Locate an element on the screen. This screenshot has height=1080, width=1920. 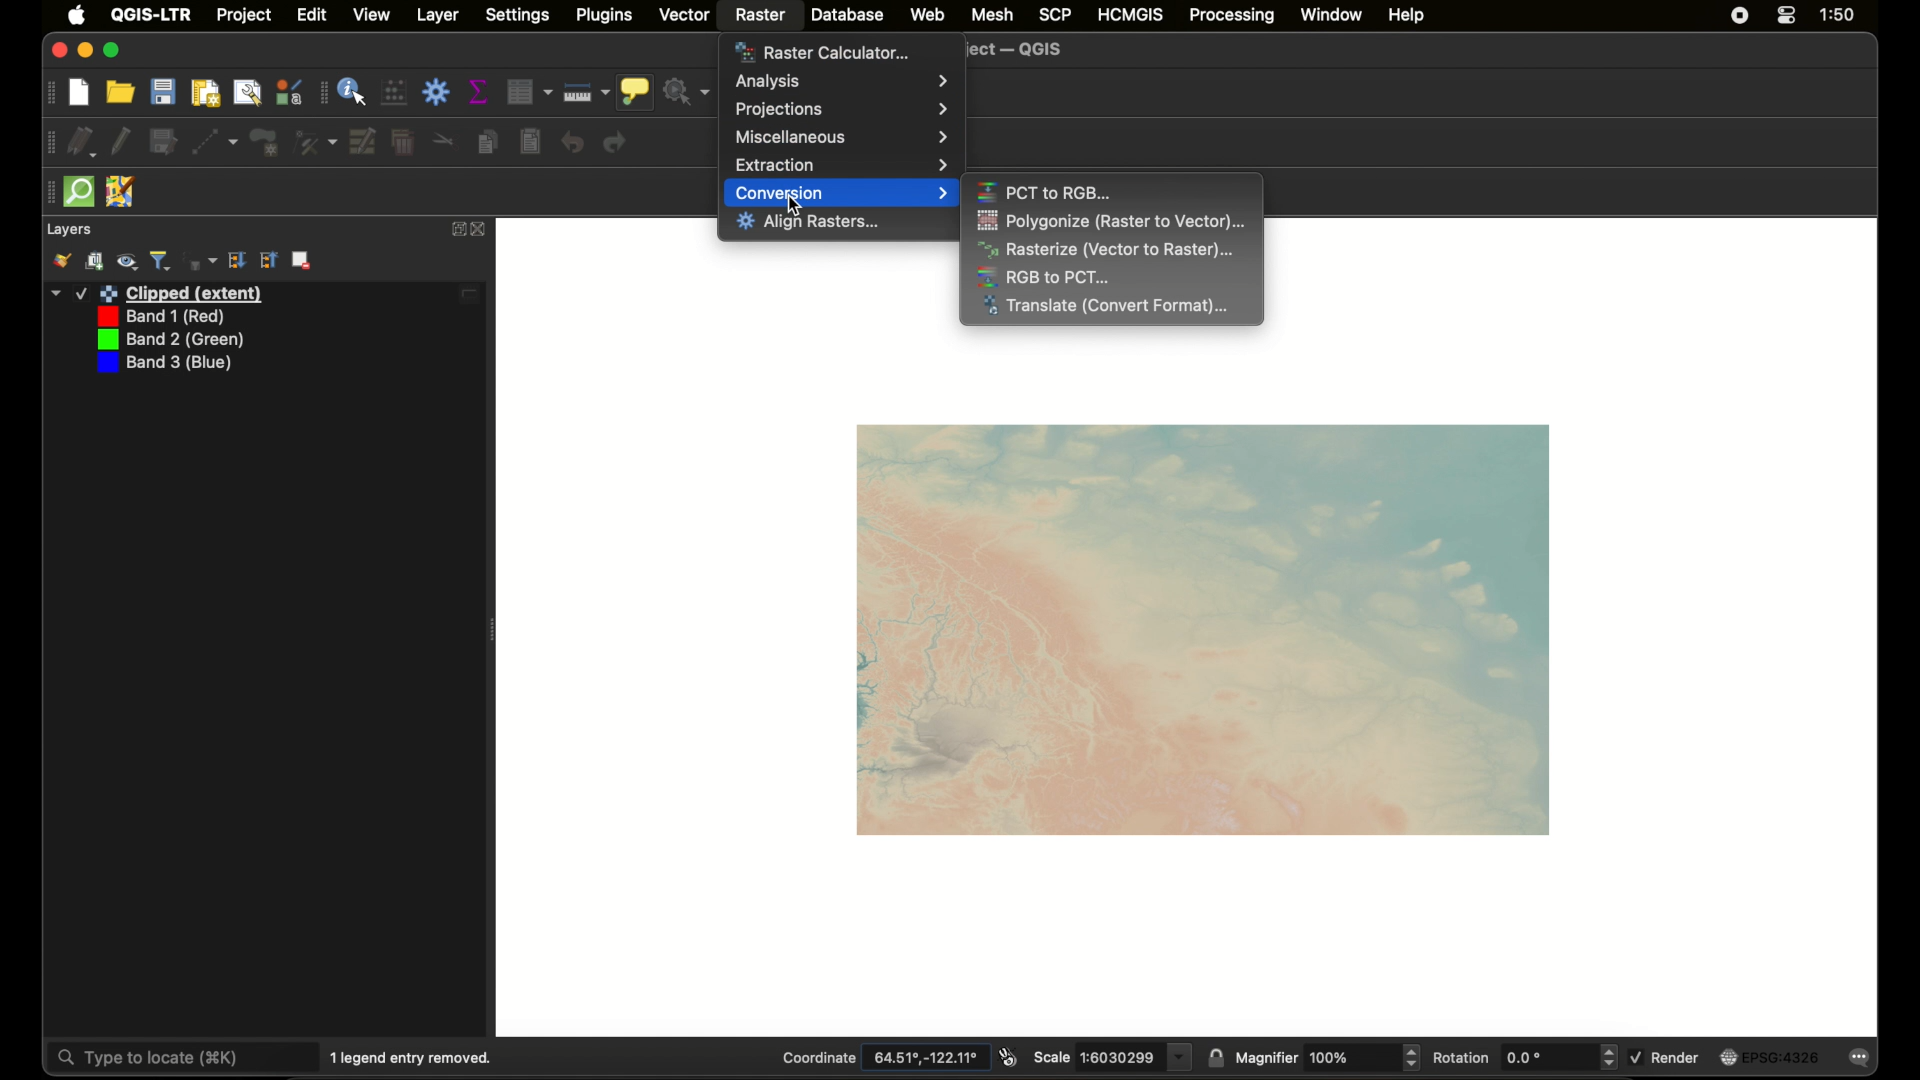
show map tips is located at coordinates (635, 92).